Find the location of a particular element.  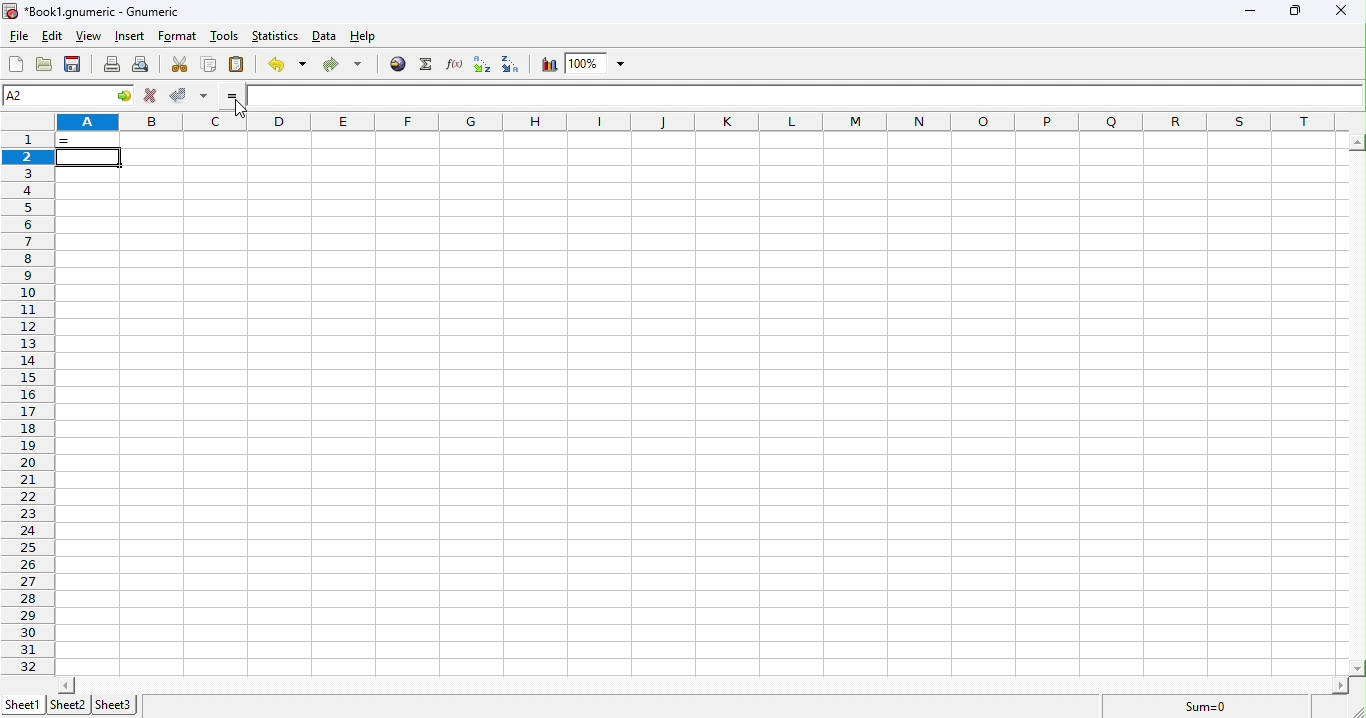

Cursor is located at coordinates (238, 107).